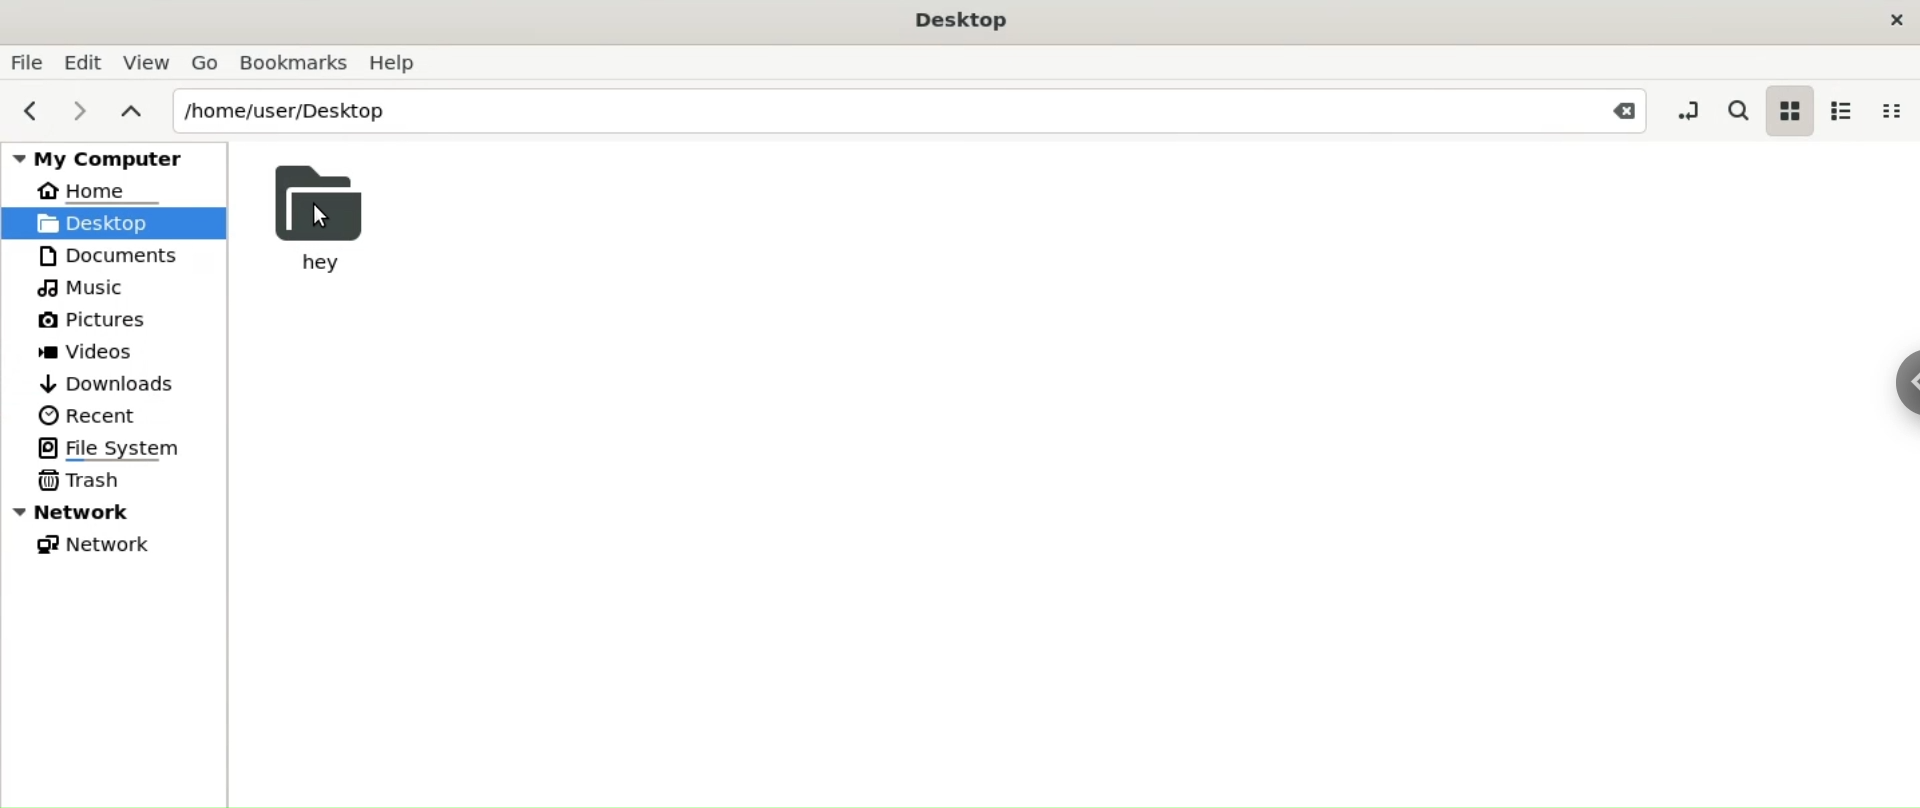 The width and height of the screenshot is (1920, 808). What do you see at coordinates (78, 115) in the screenshot?
I see `next` at bounding box center [78, 115].